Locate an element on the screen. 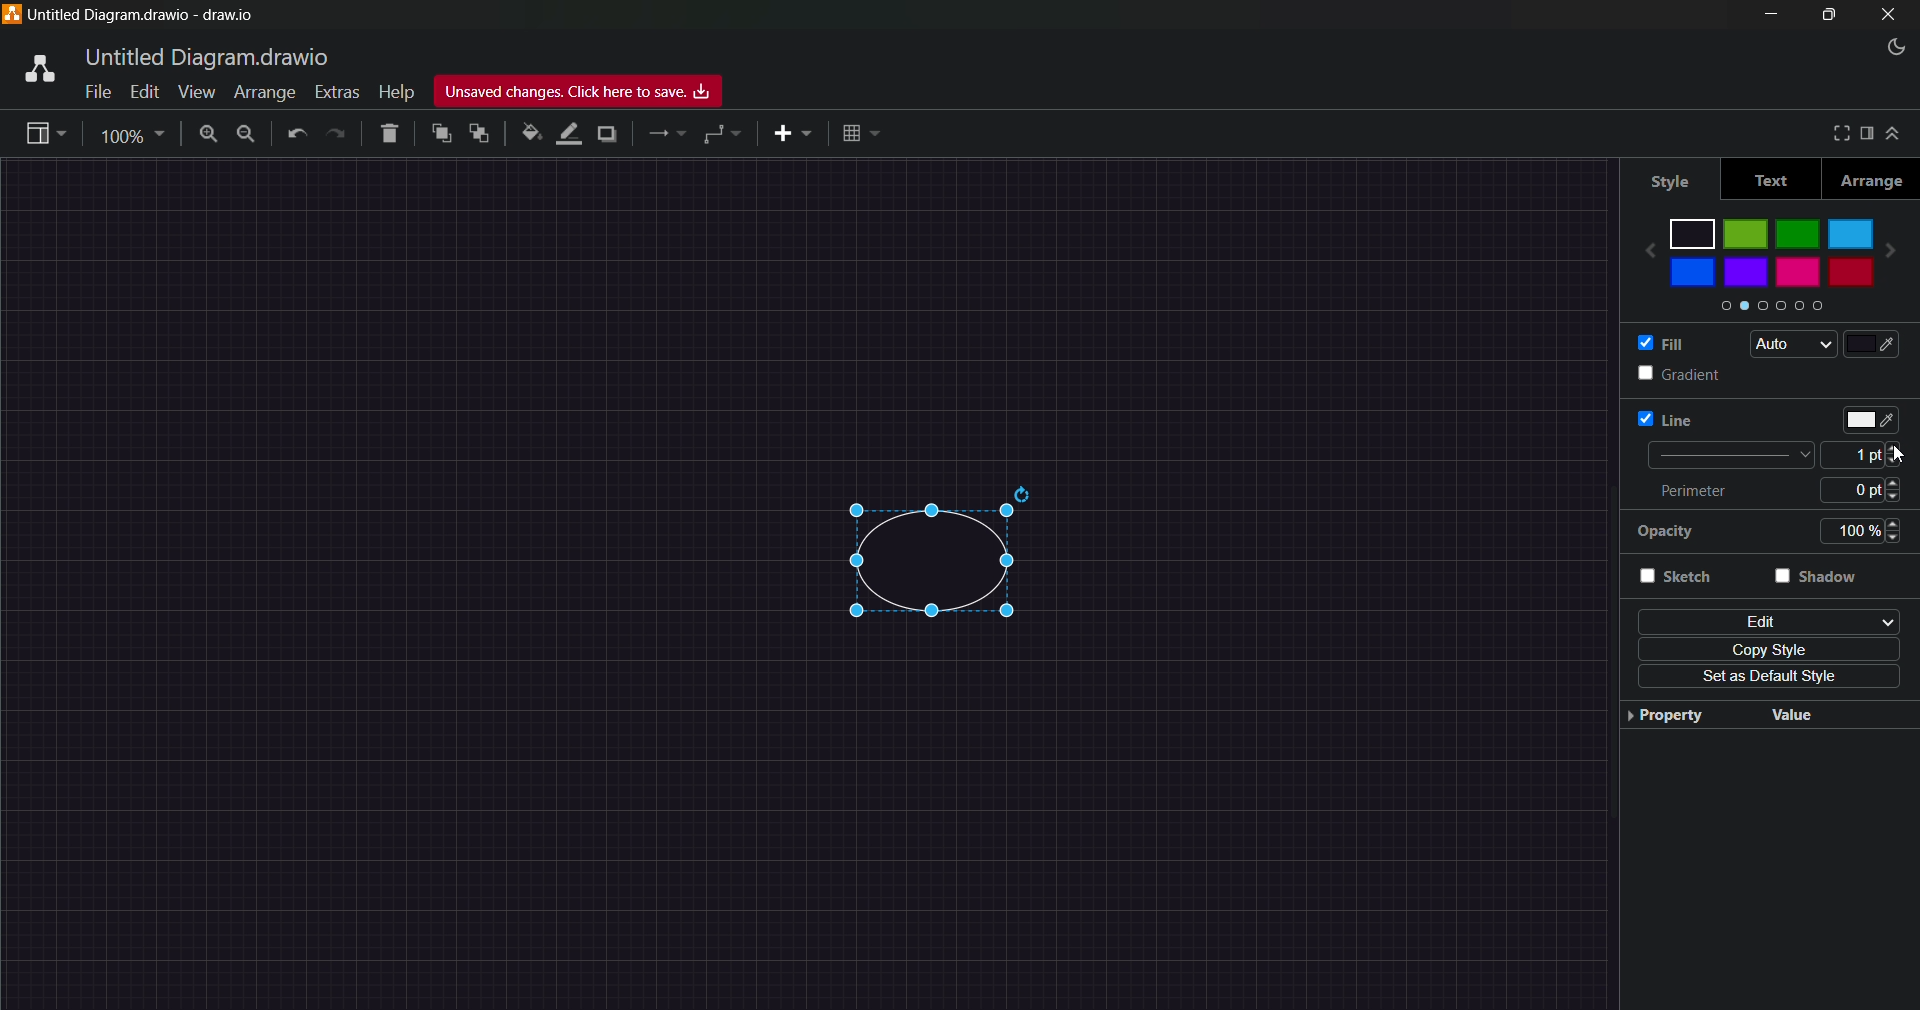  full screen is located at coordinates (1837, 134).